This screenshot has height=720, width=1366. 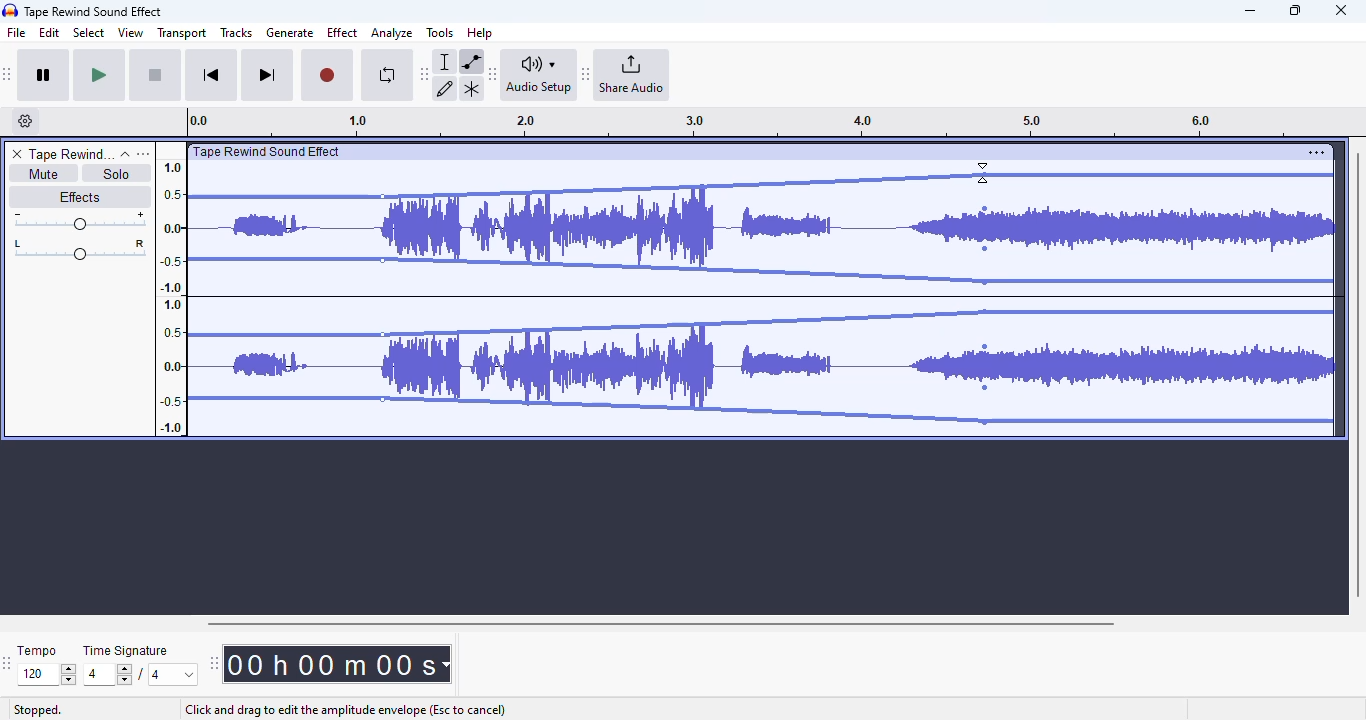 What do you see at coordinates (386, 75) in the screenshot?
I see `enable looping` at bounding box center [386, 75].